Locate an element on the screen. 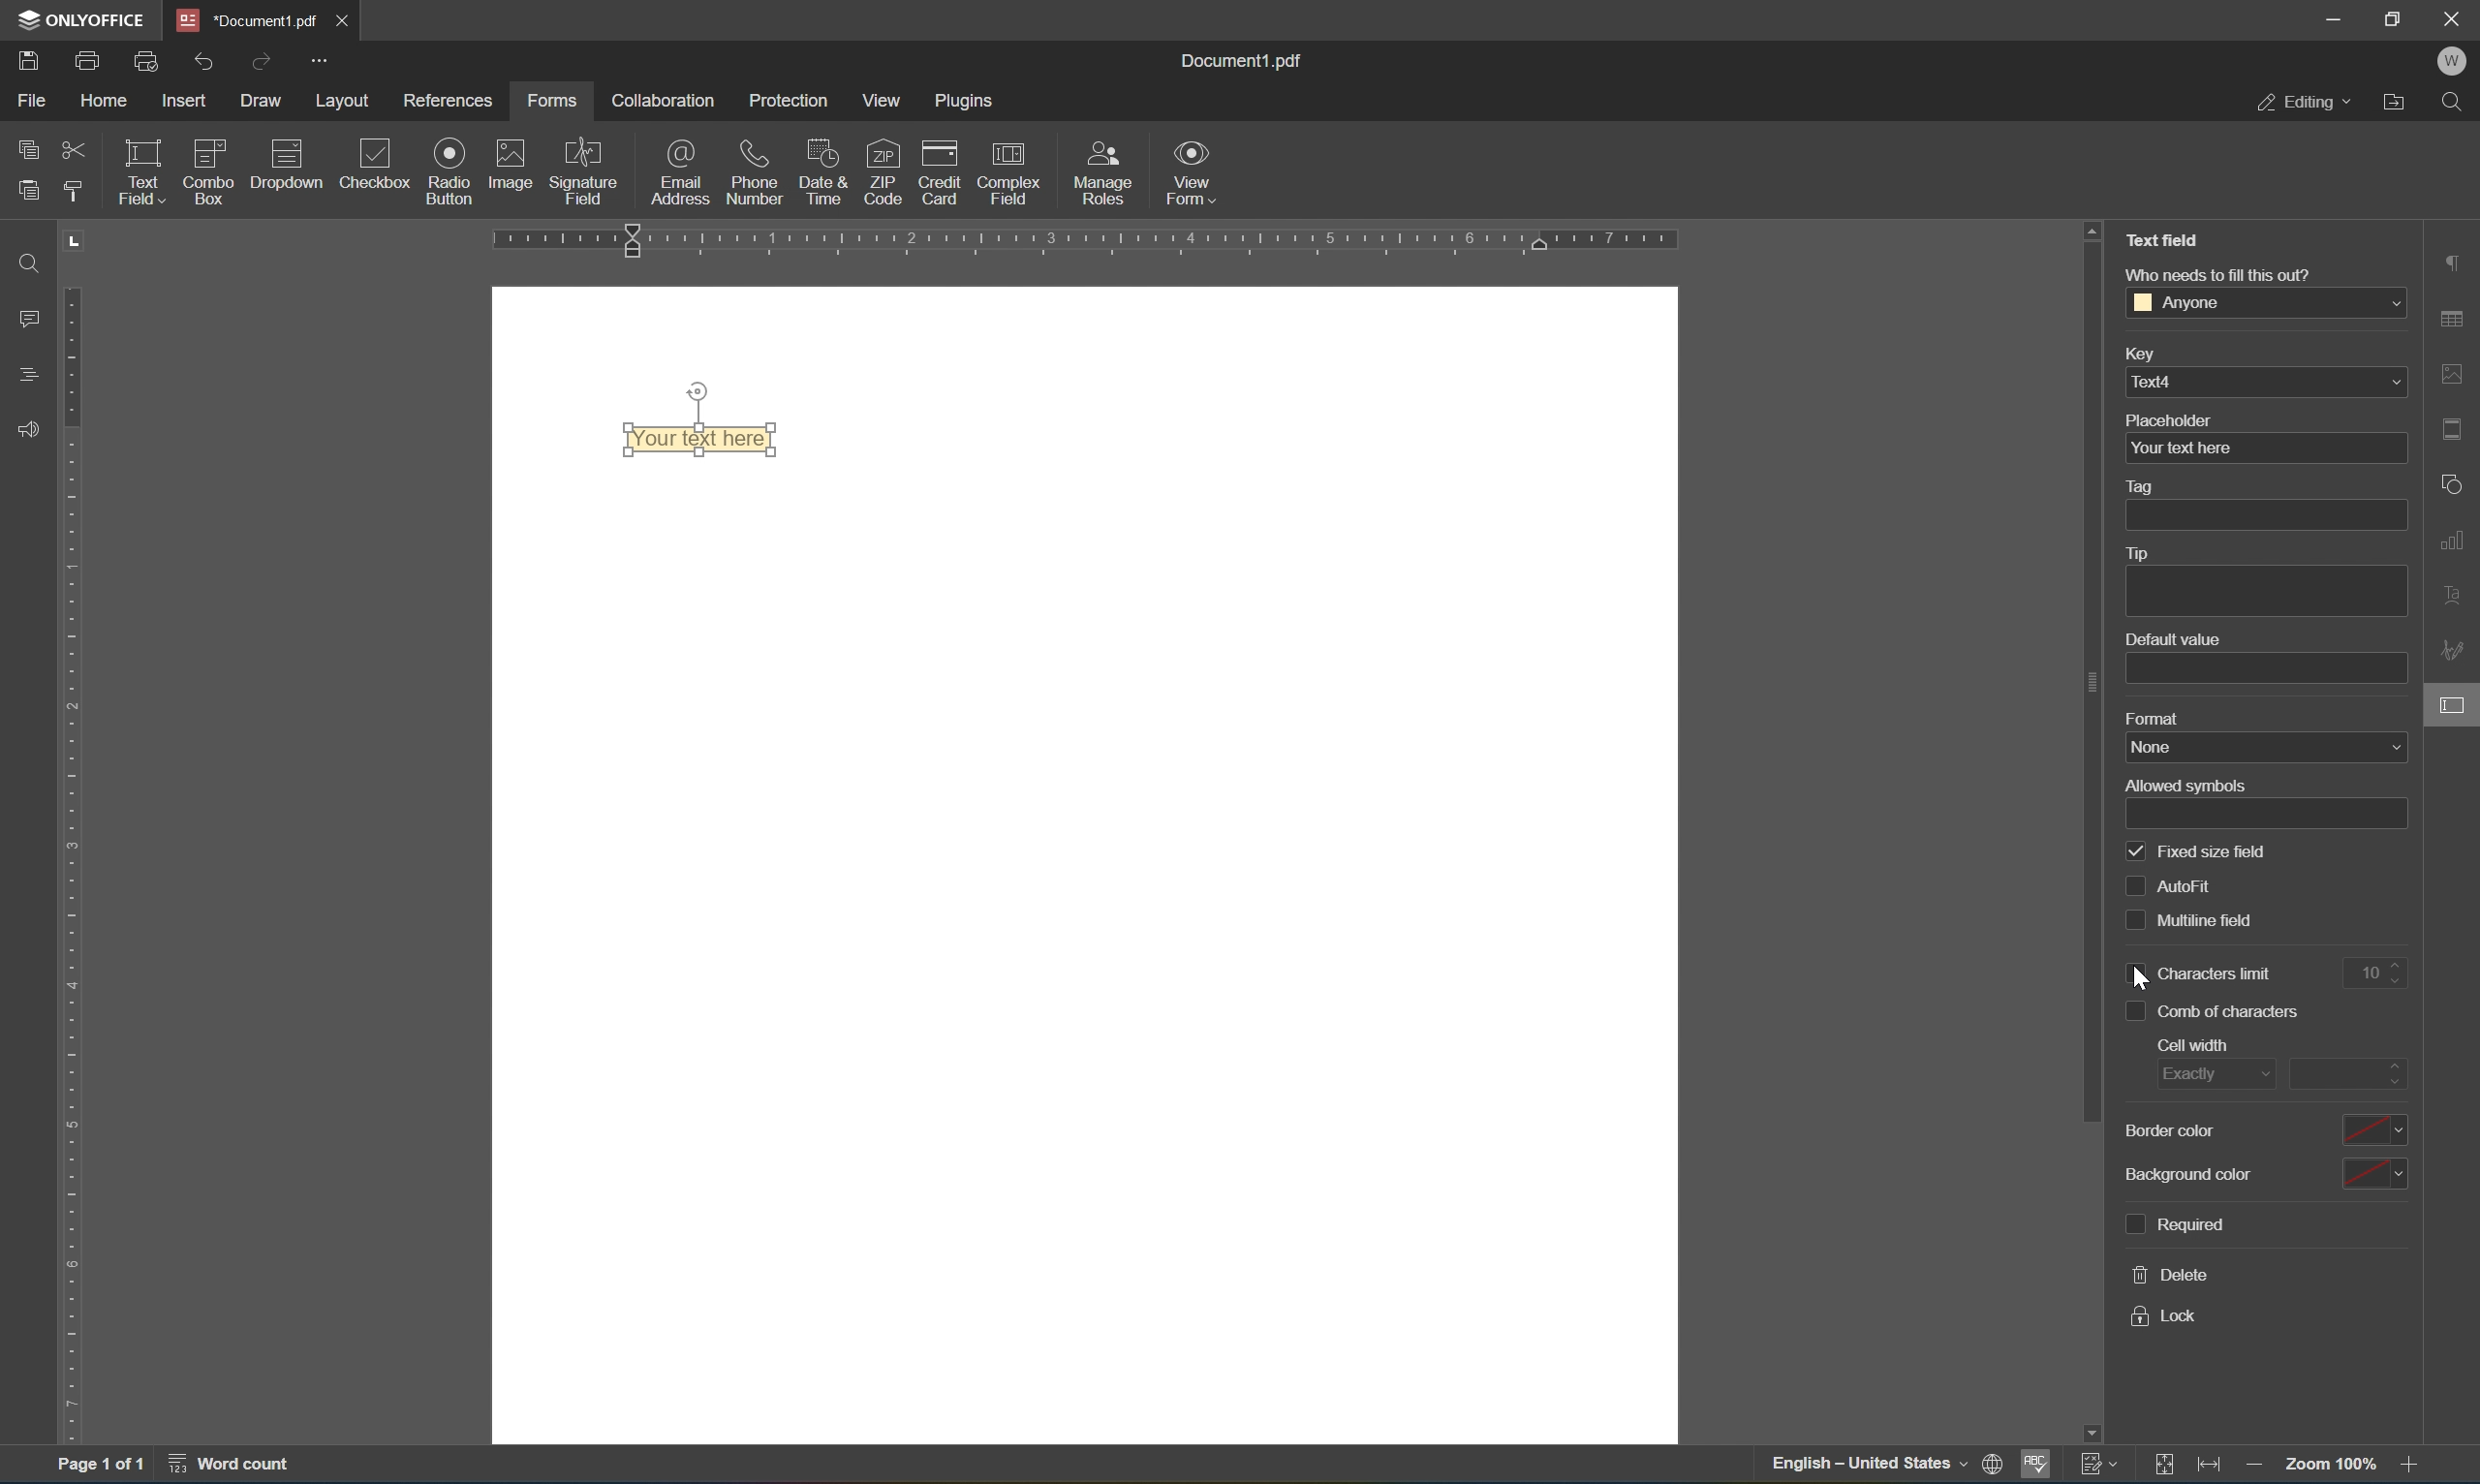 This screenshot has width=2480, height=1484. copy style is located at coordinates (73, 191).